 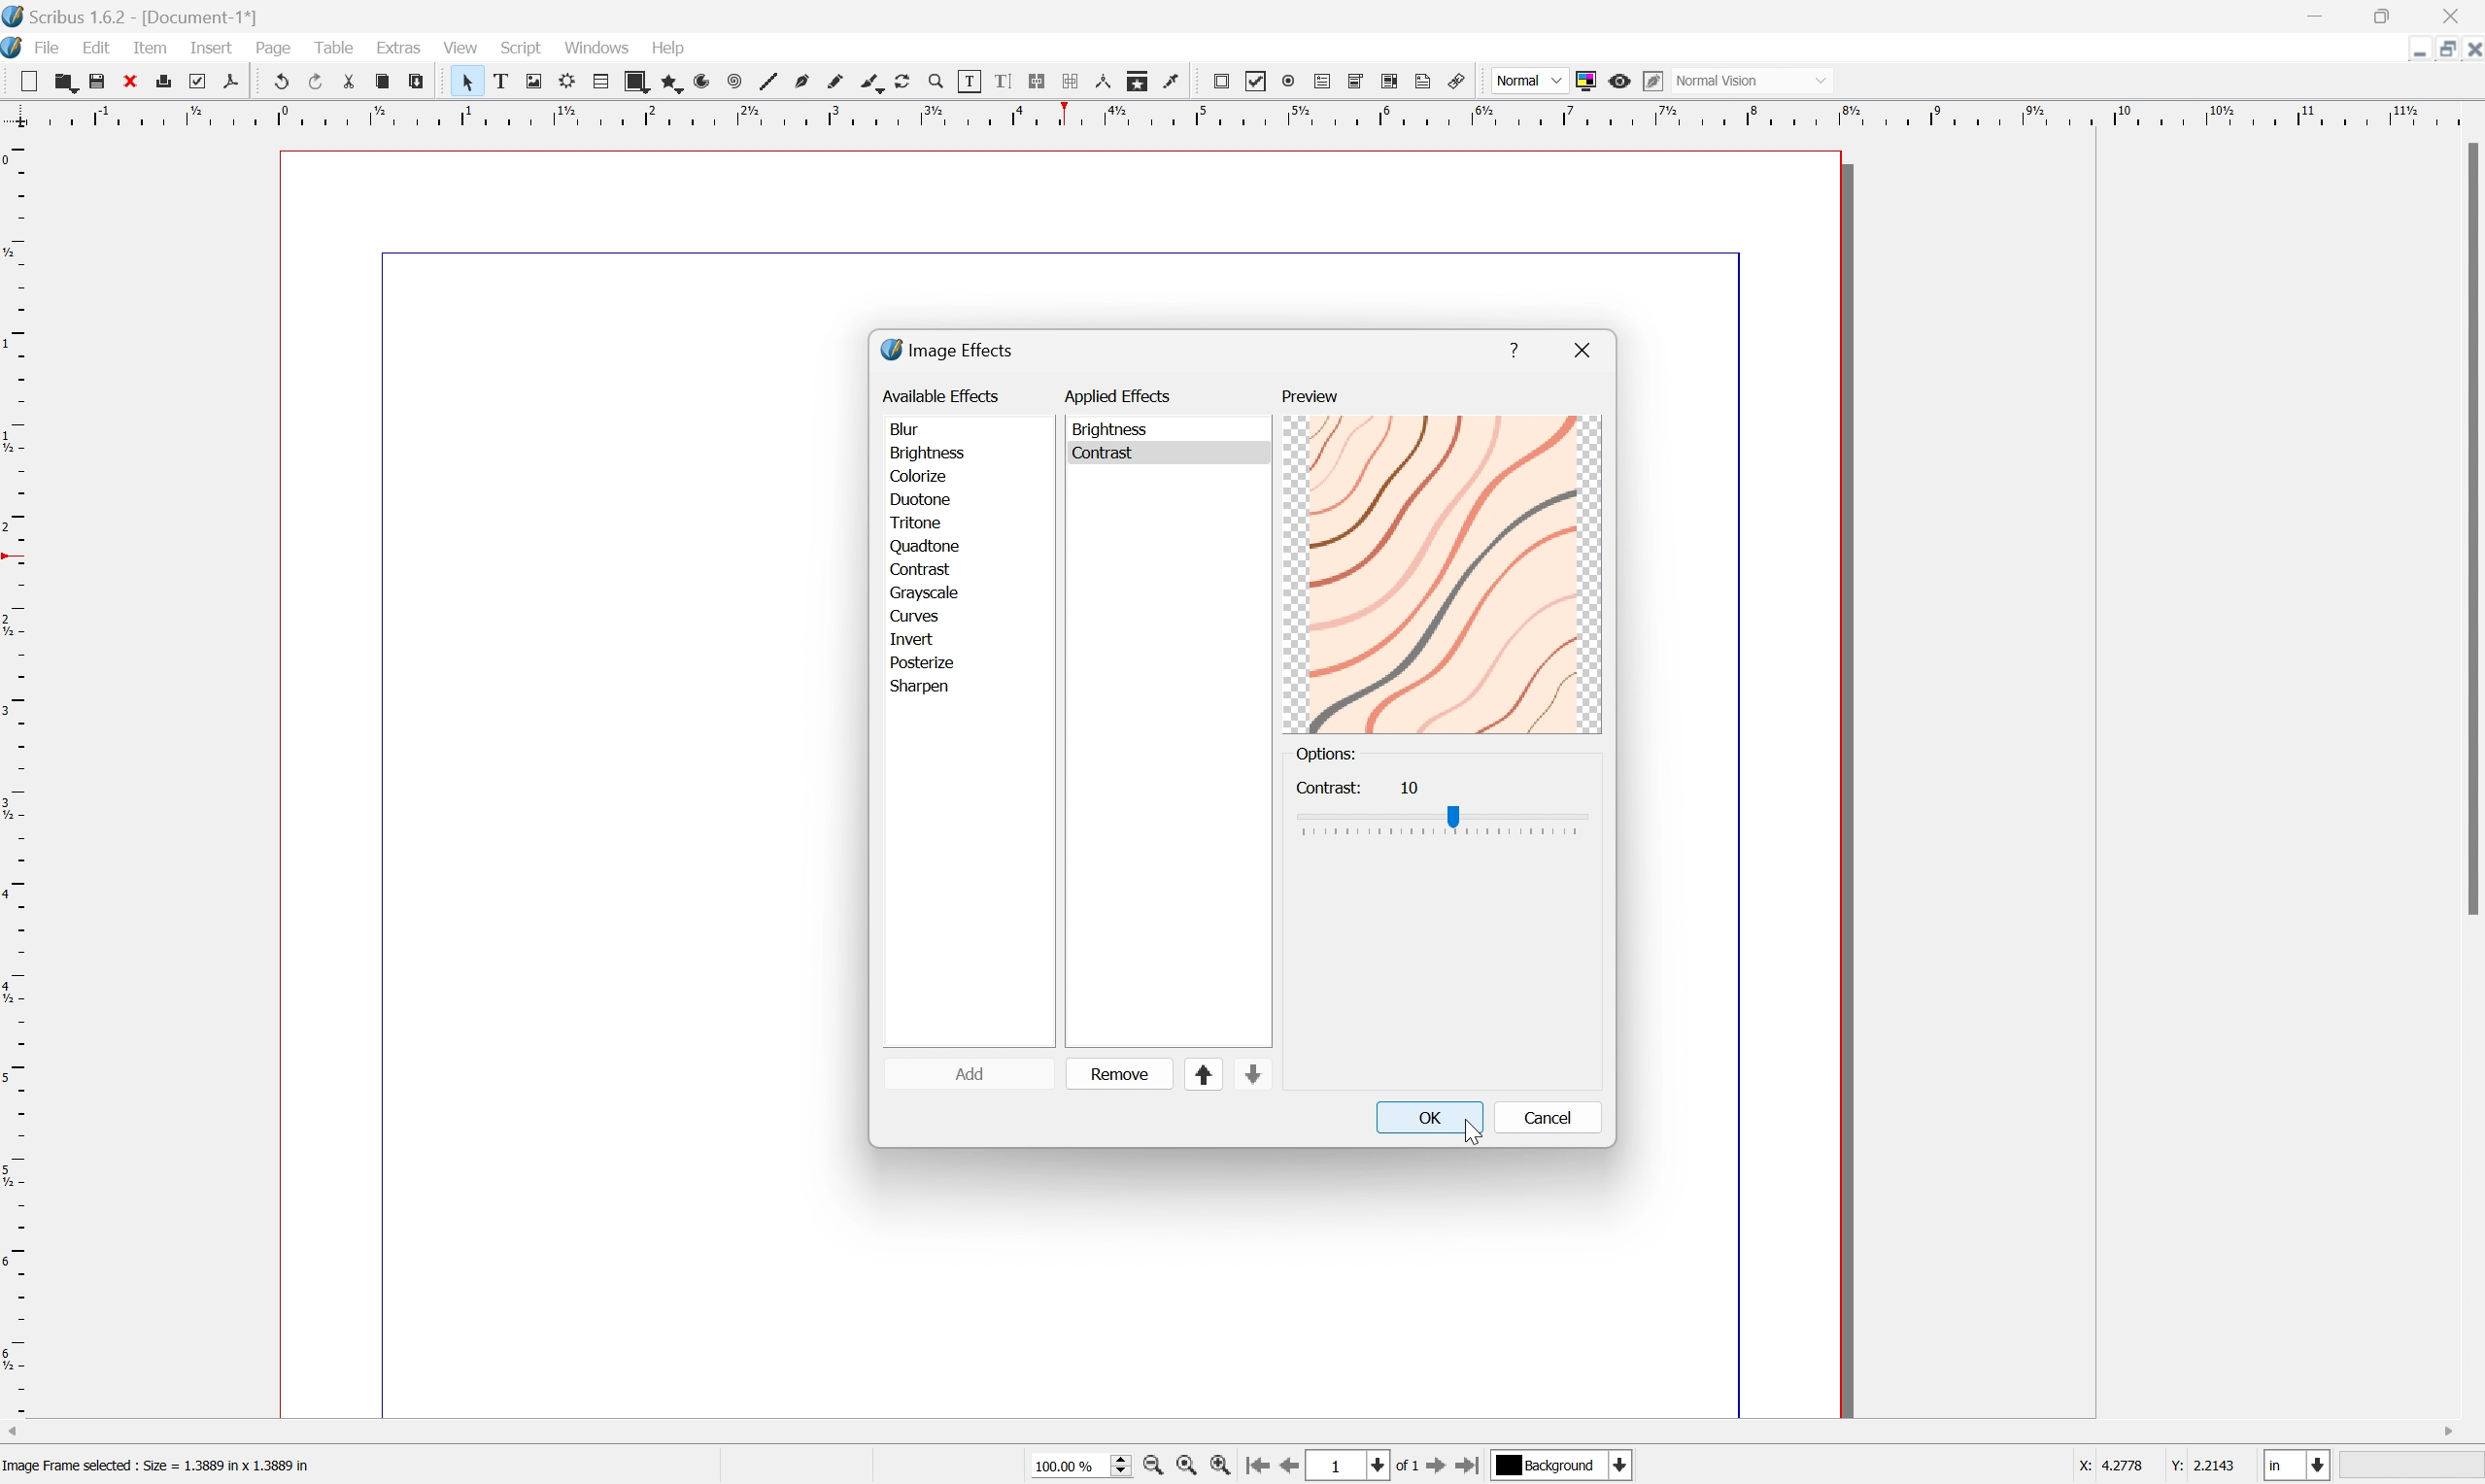 I want to click on contrast, so click(x=927, y=566).